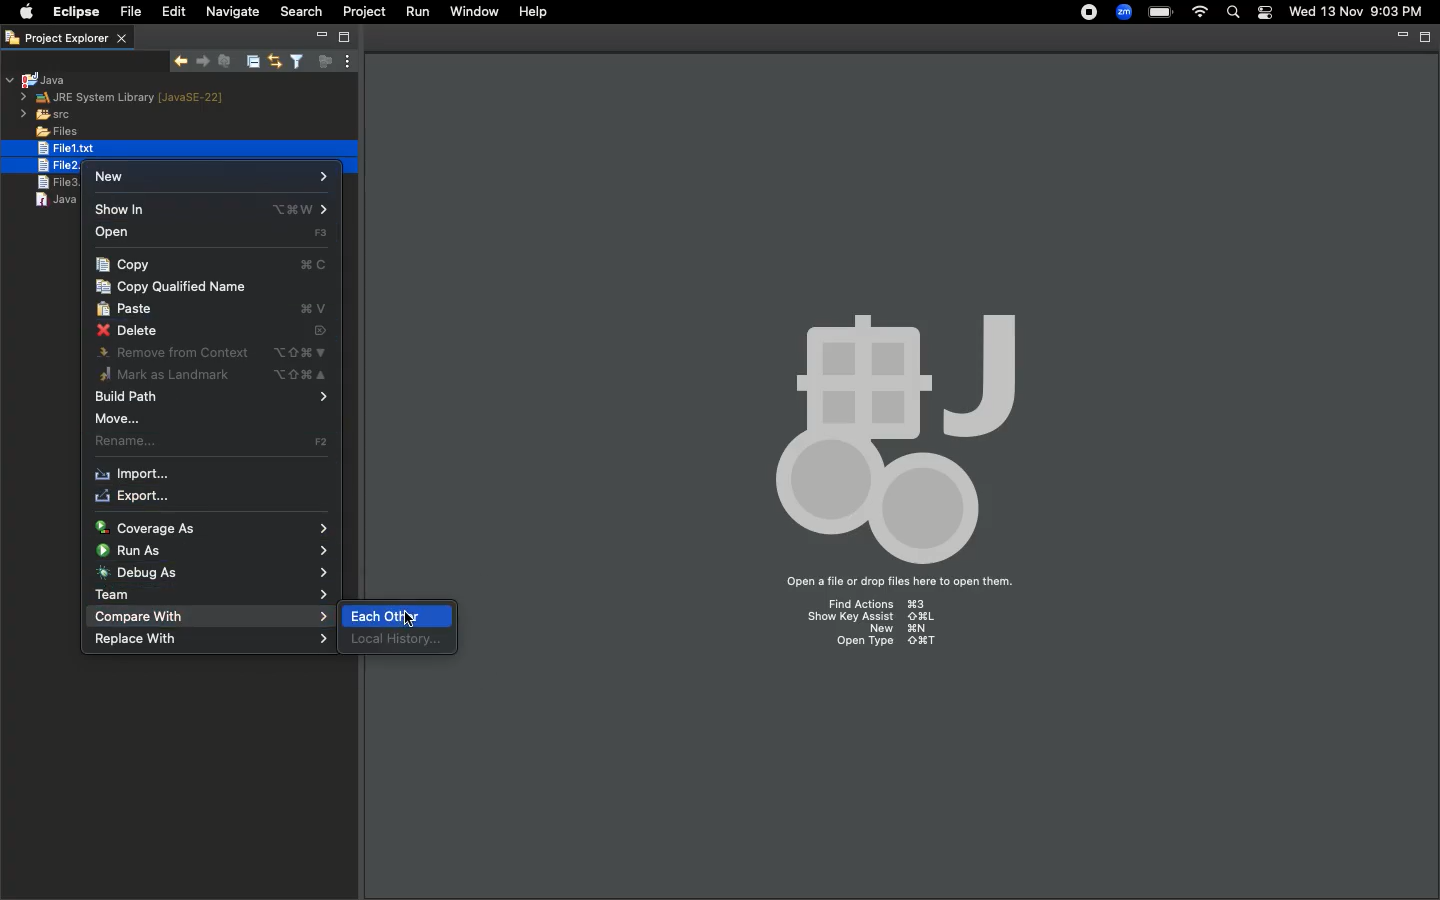  What do you see at coordinates (211, 440) in the screenshot?
I see `Rename` at bounding box center [211, 440].